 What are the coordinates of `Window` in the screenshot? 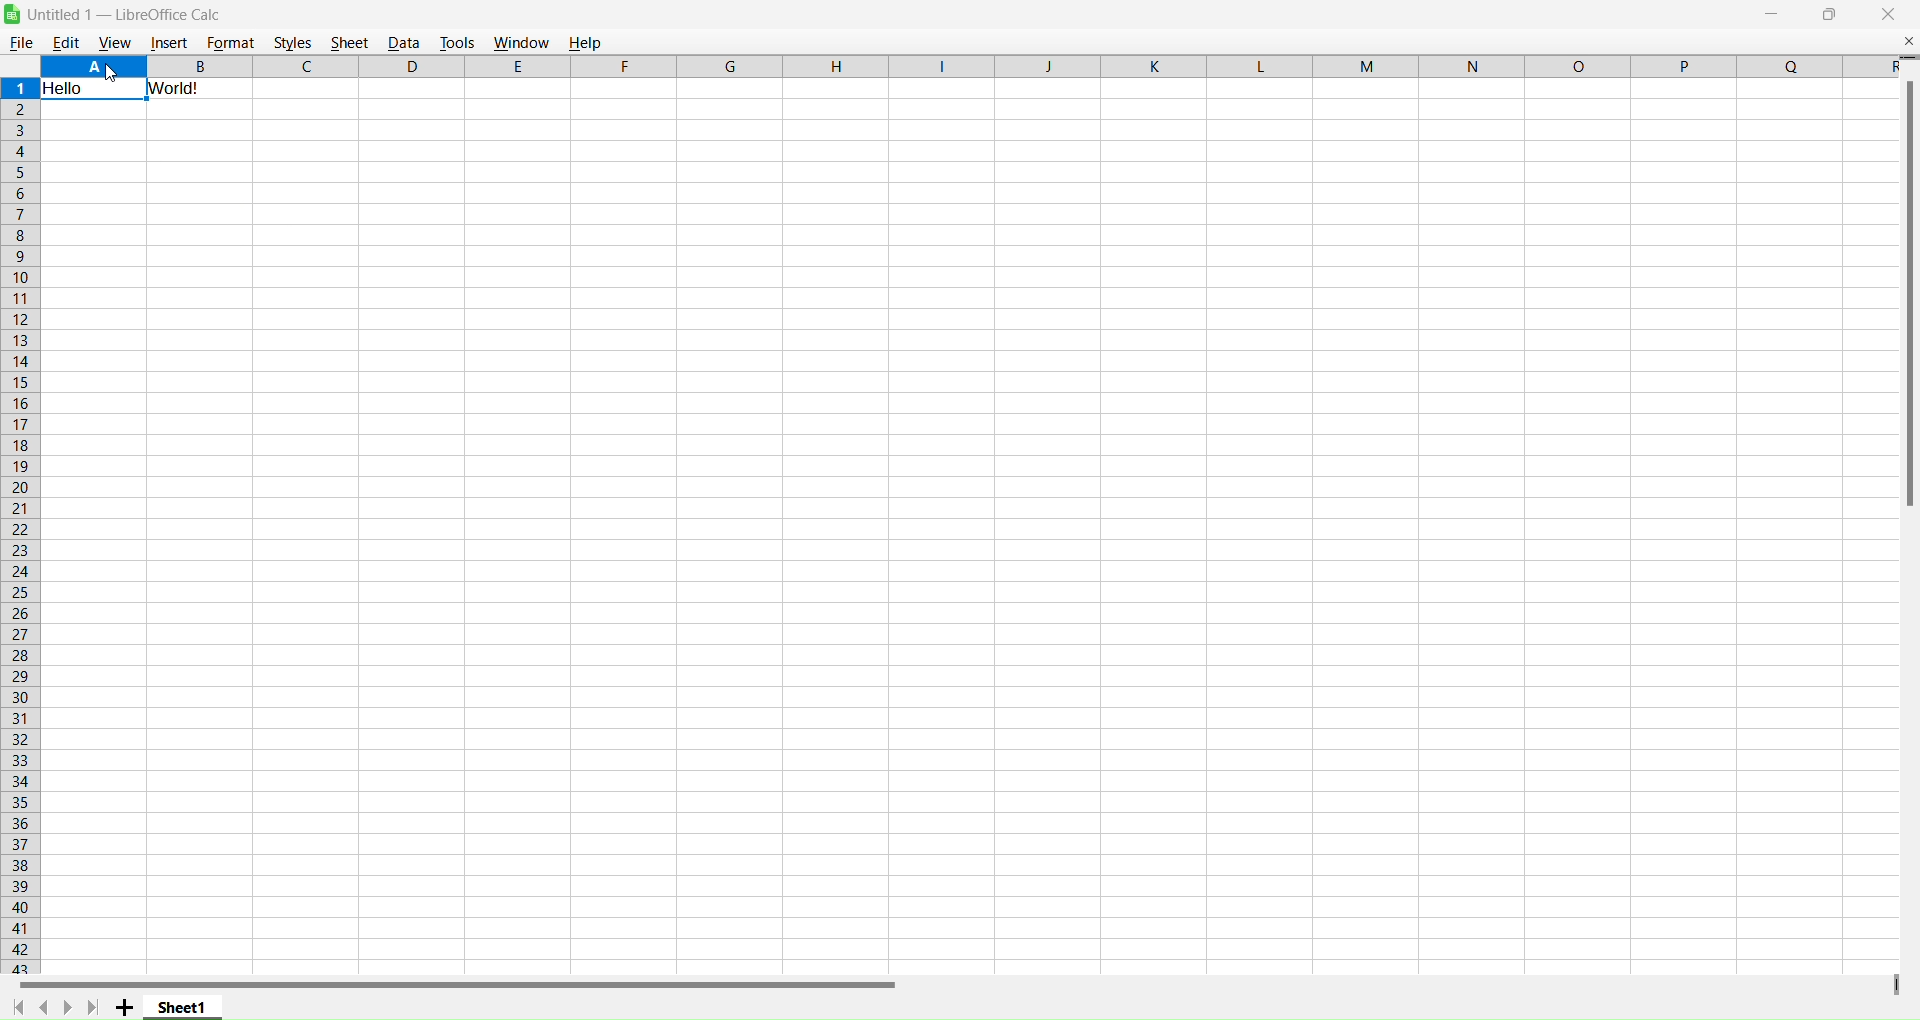 It's located at (521, 41).